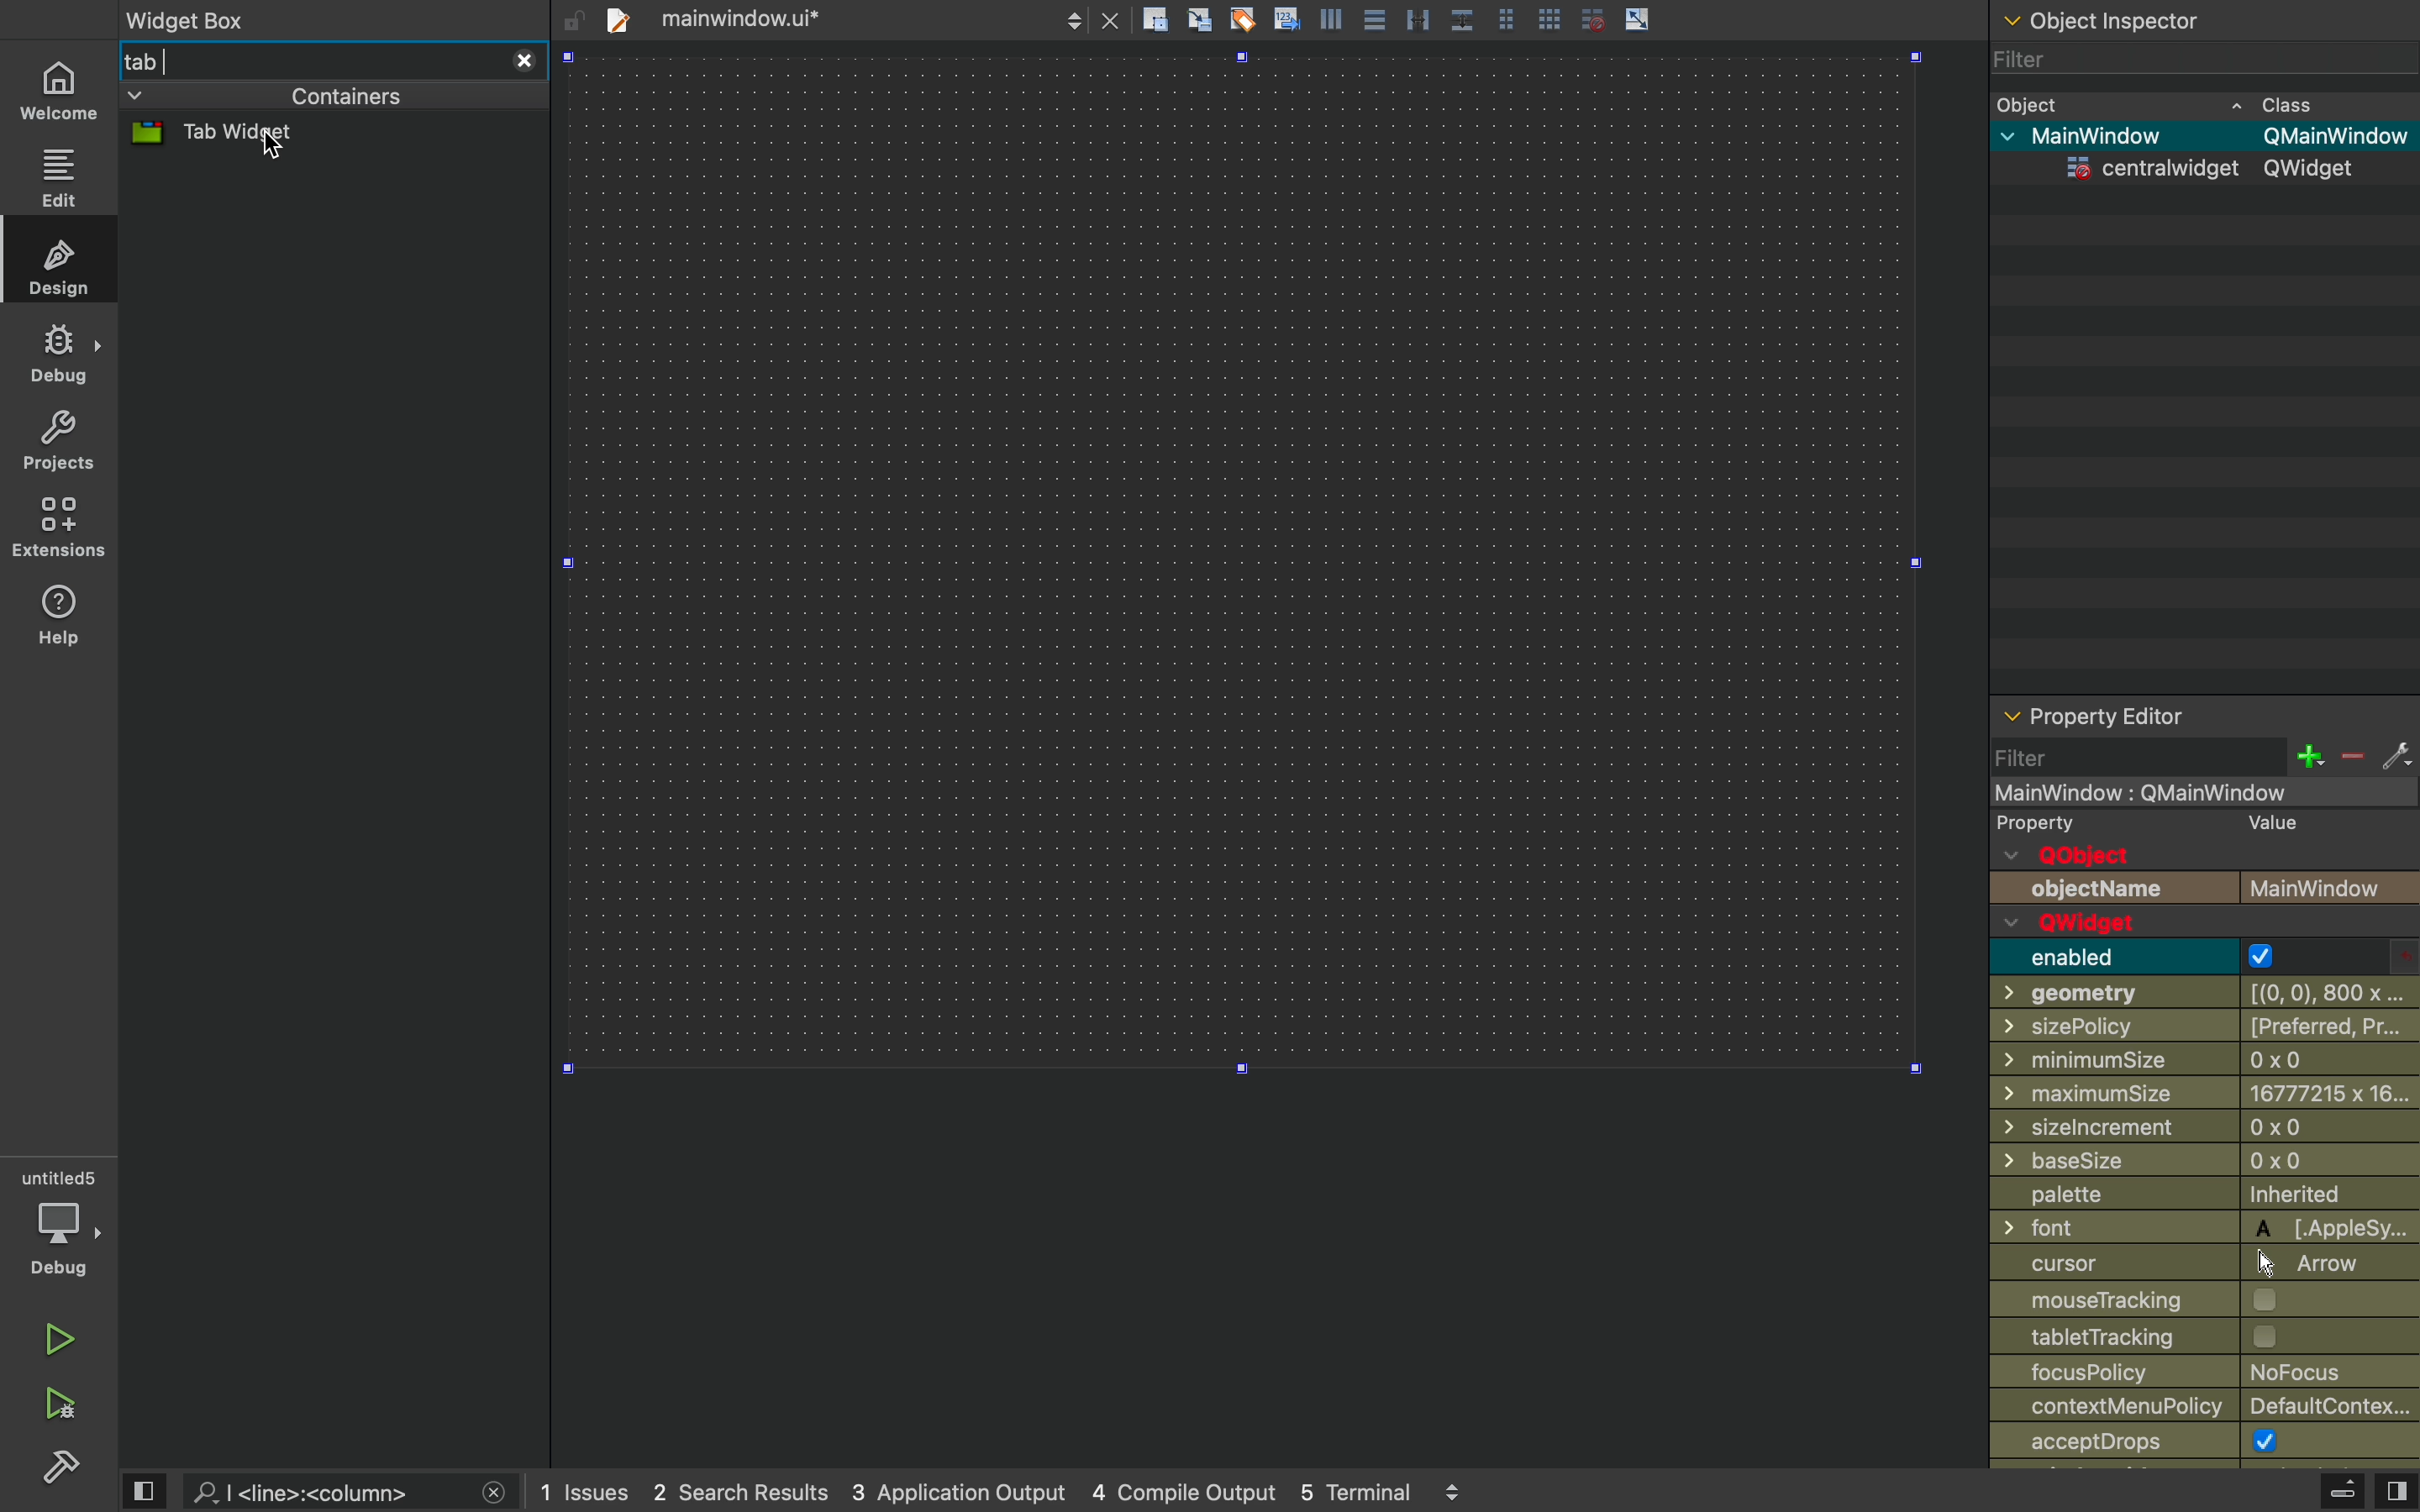  I want to click on search, so click(327, 1489).